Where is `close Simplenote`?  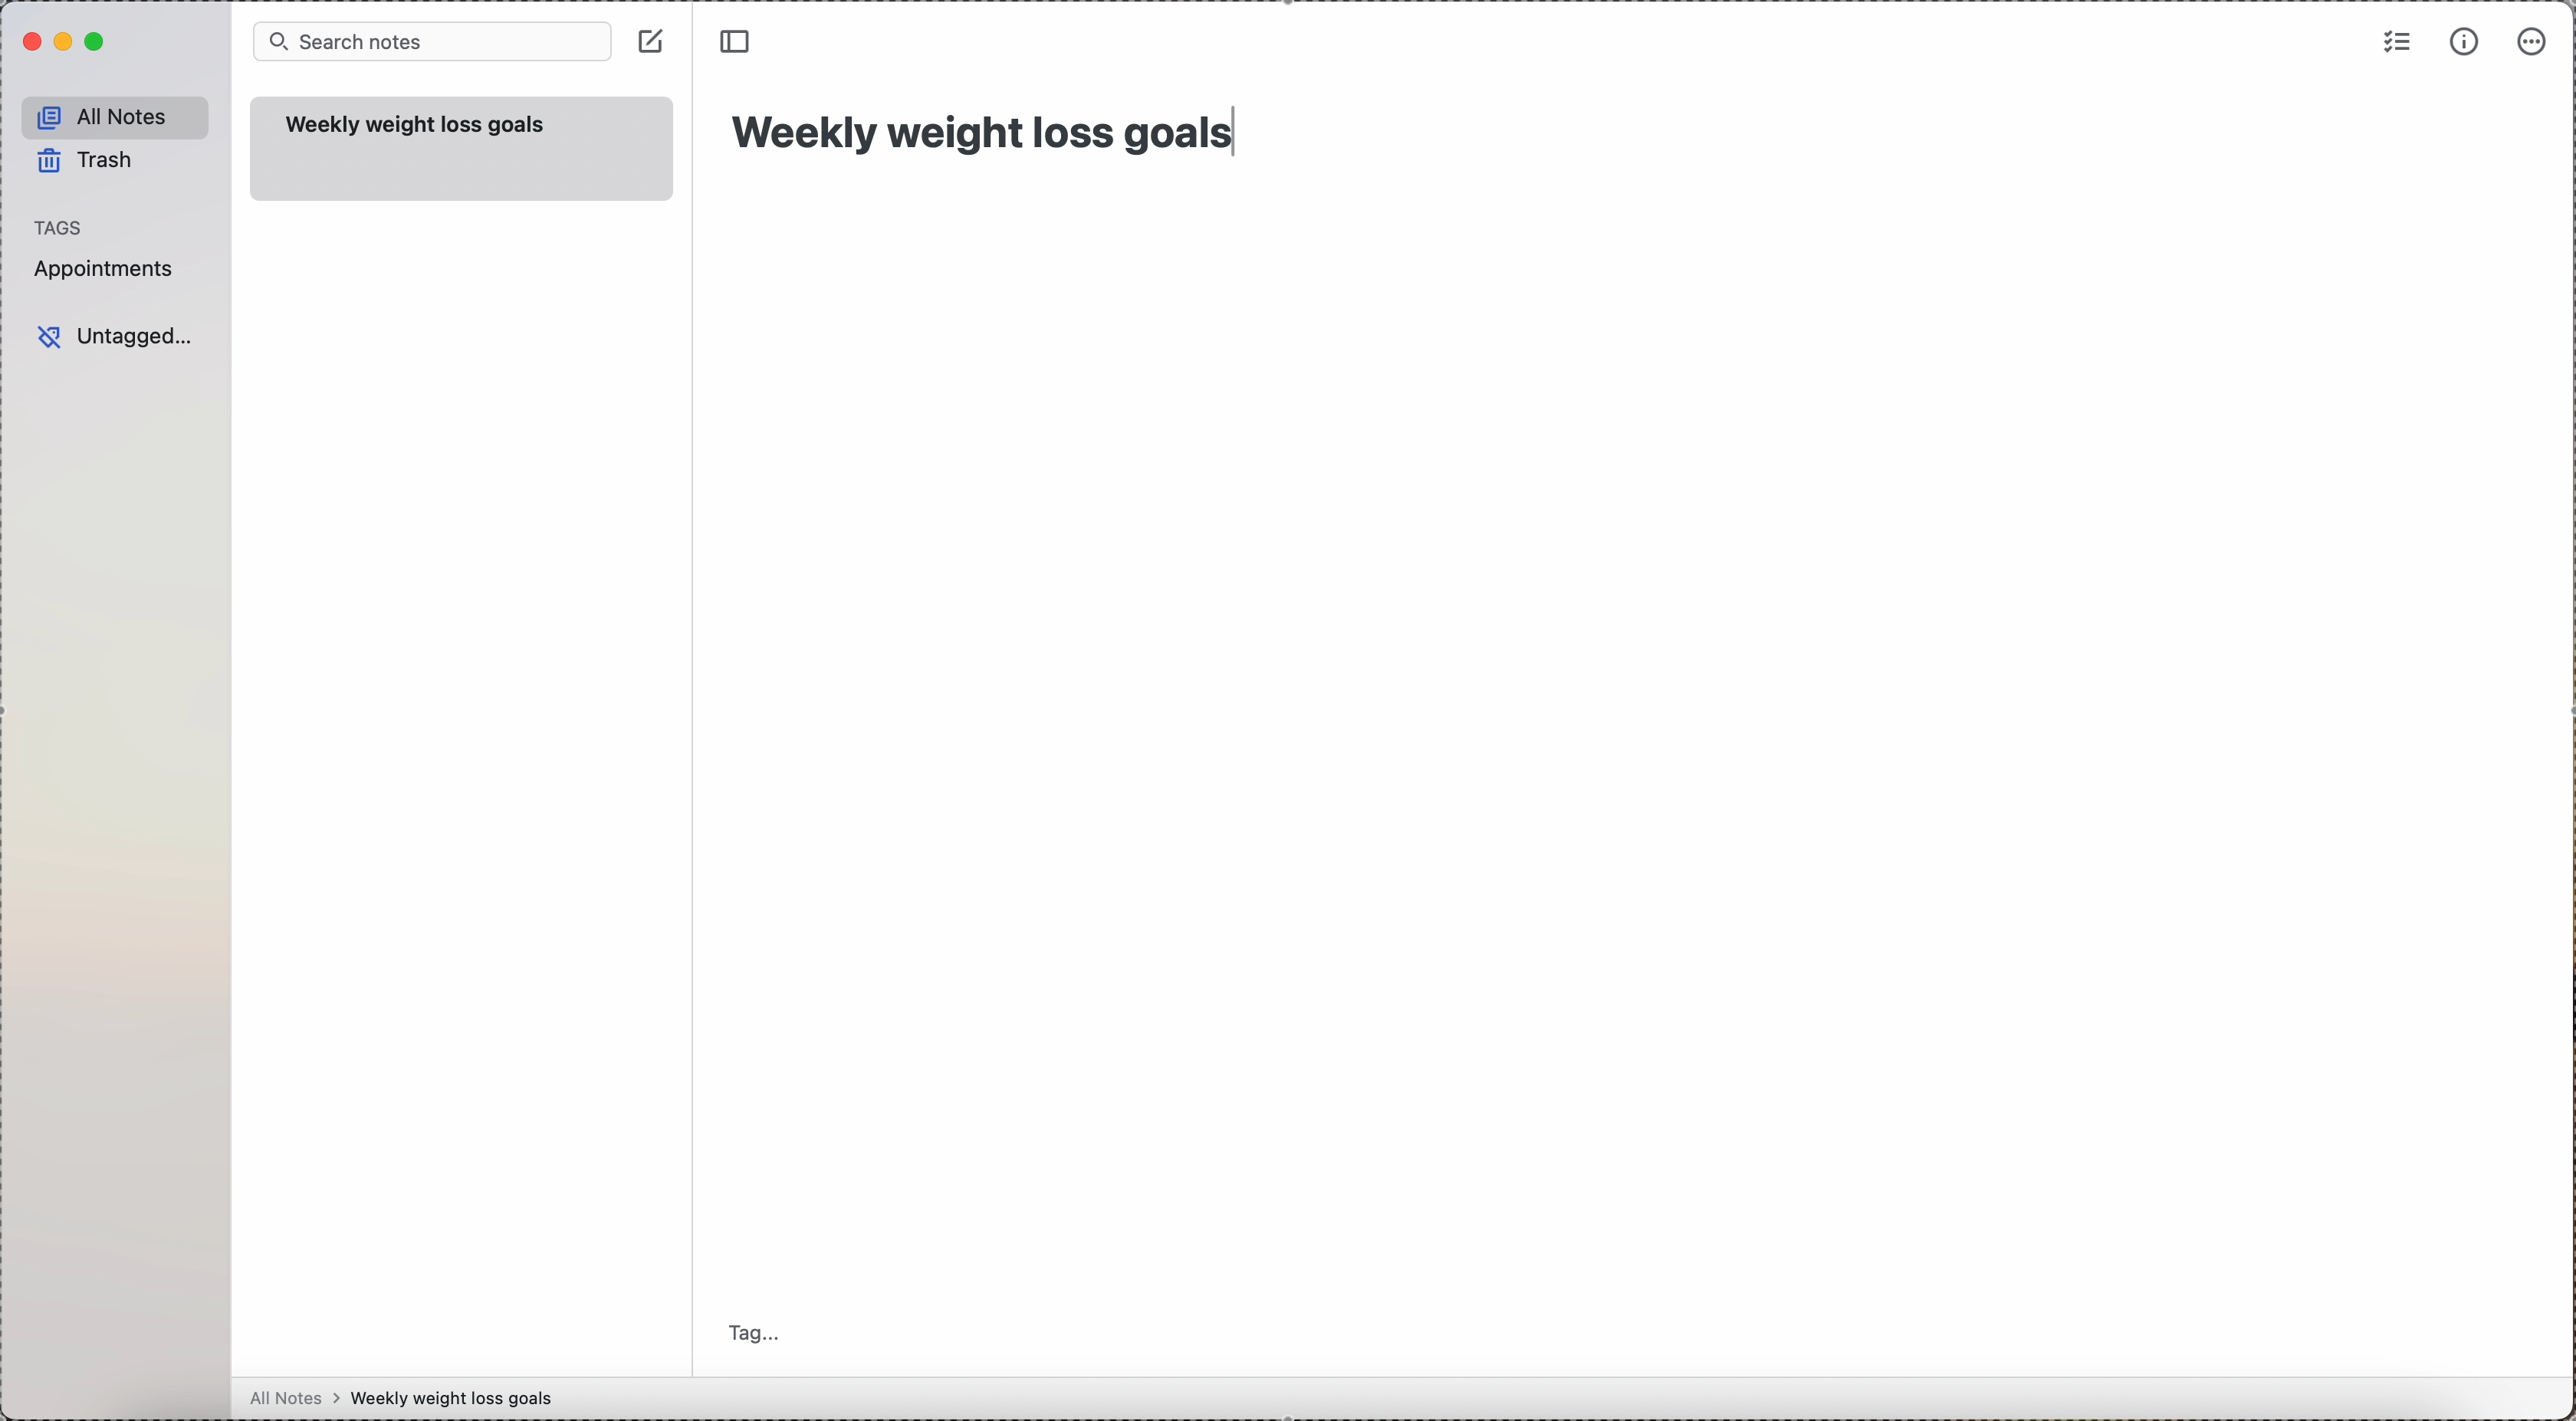 close Simplenote is located at coordinates (32, 41).